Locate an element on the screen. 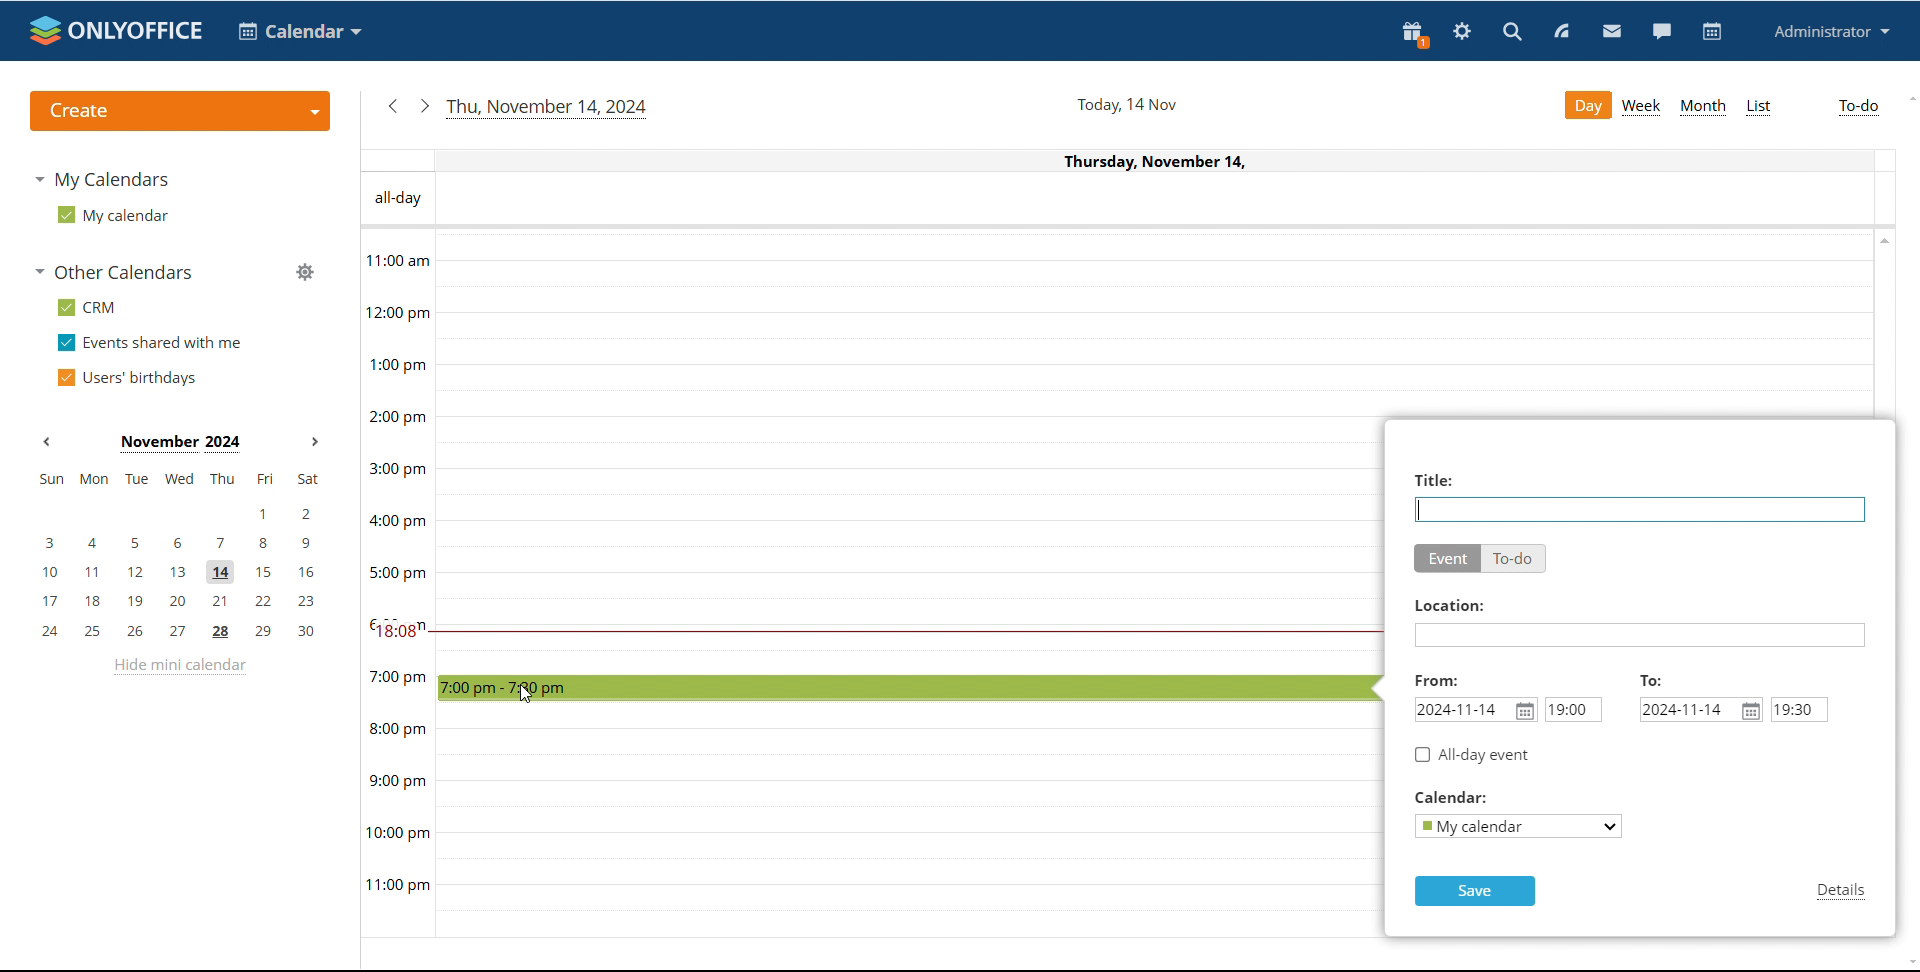 The height and width of the screenshot is (972, 1920). timeline is located at coordinates (399, 583).